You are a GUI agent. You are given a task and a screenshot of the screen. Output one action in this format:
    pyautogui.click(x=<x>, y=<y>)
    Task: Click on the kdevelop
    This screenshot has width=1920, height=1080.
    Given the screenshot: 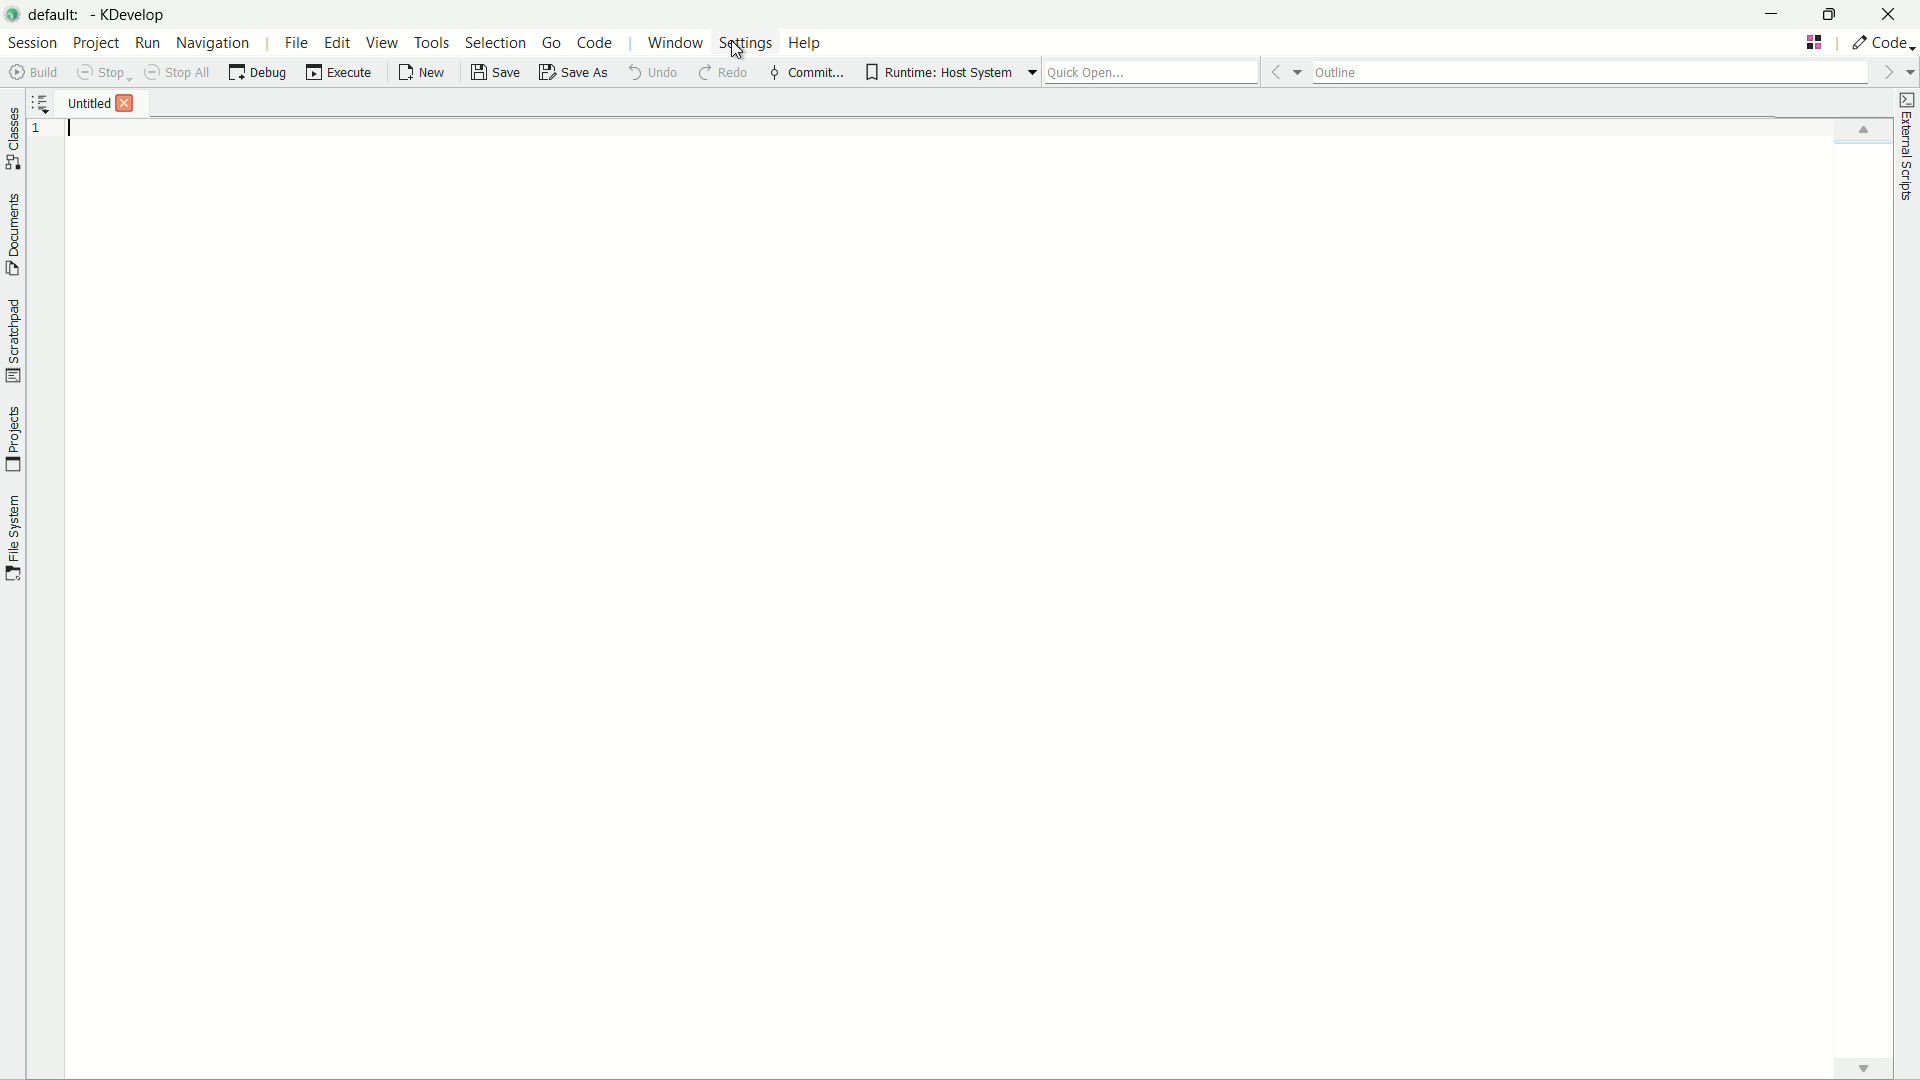 What is the action you would take?
    pyautogui.click(x=130, y=15)
    